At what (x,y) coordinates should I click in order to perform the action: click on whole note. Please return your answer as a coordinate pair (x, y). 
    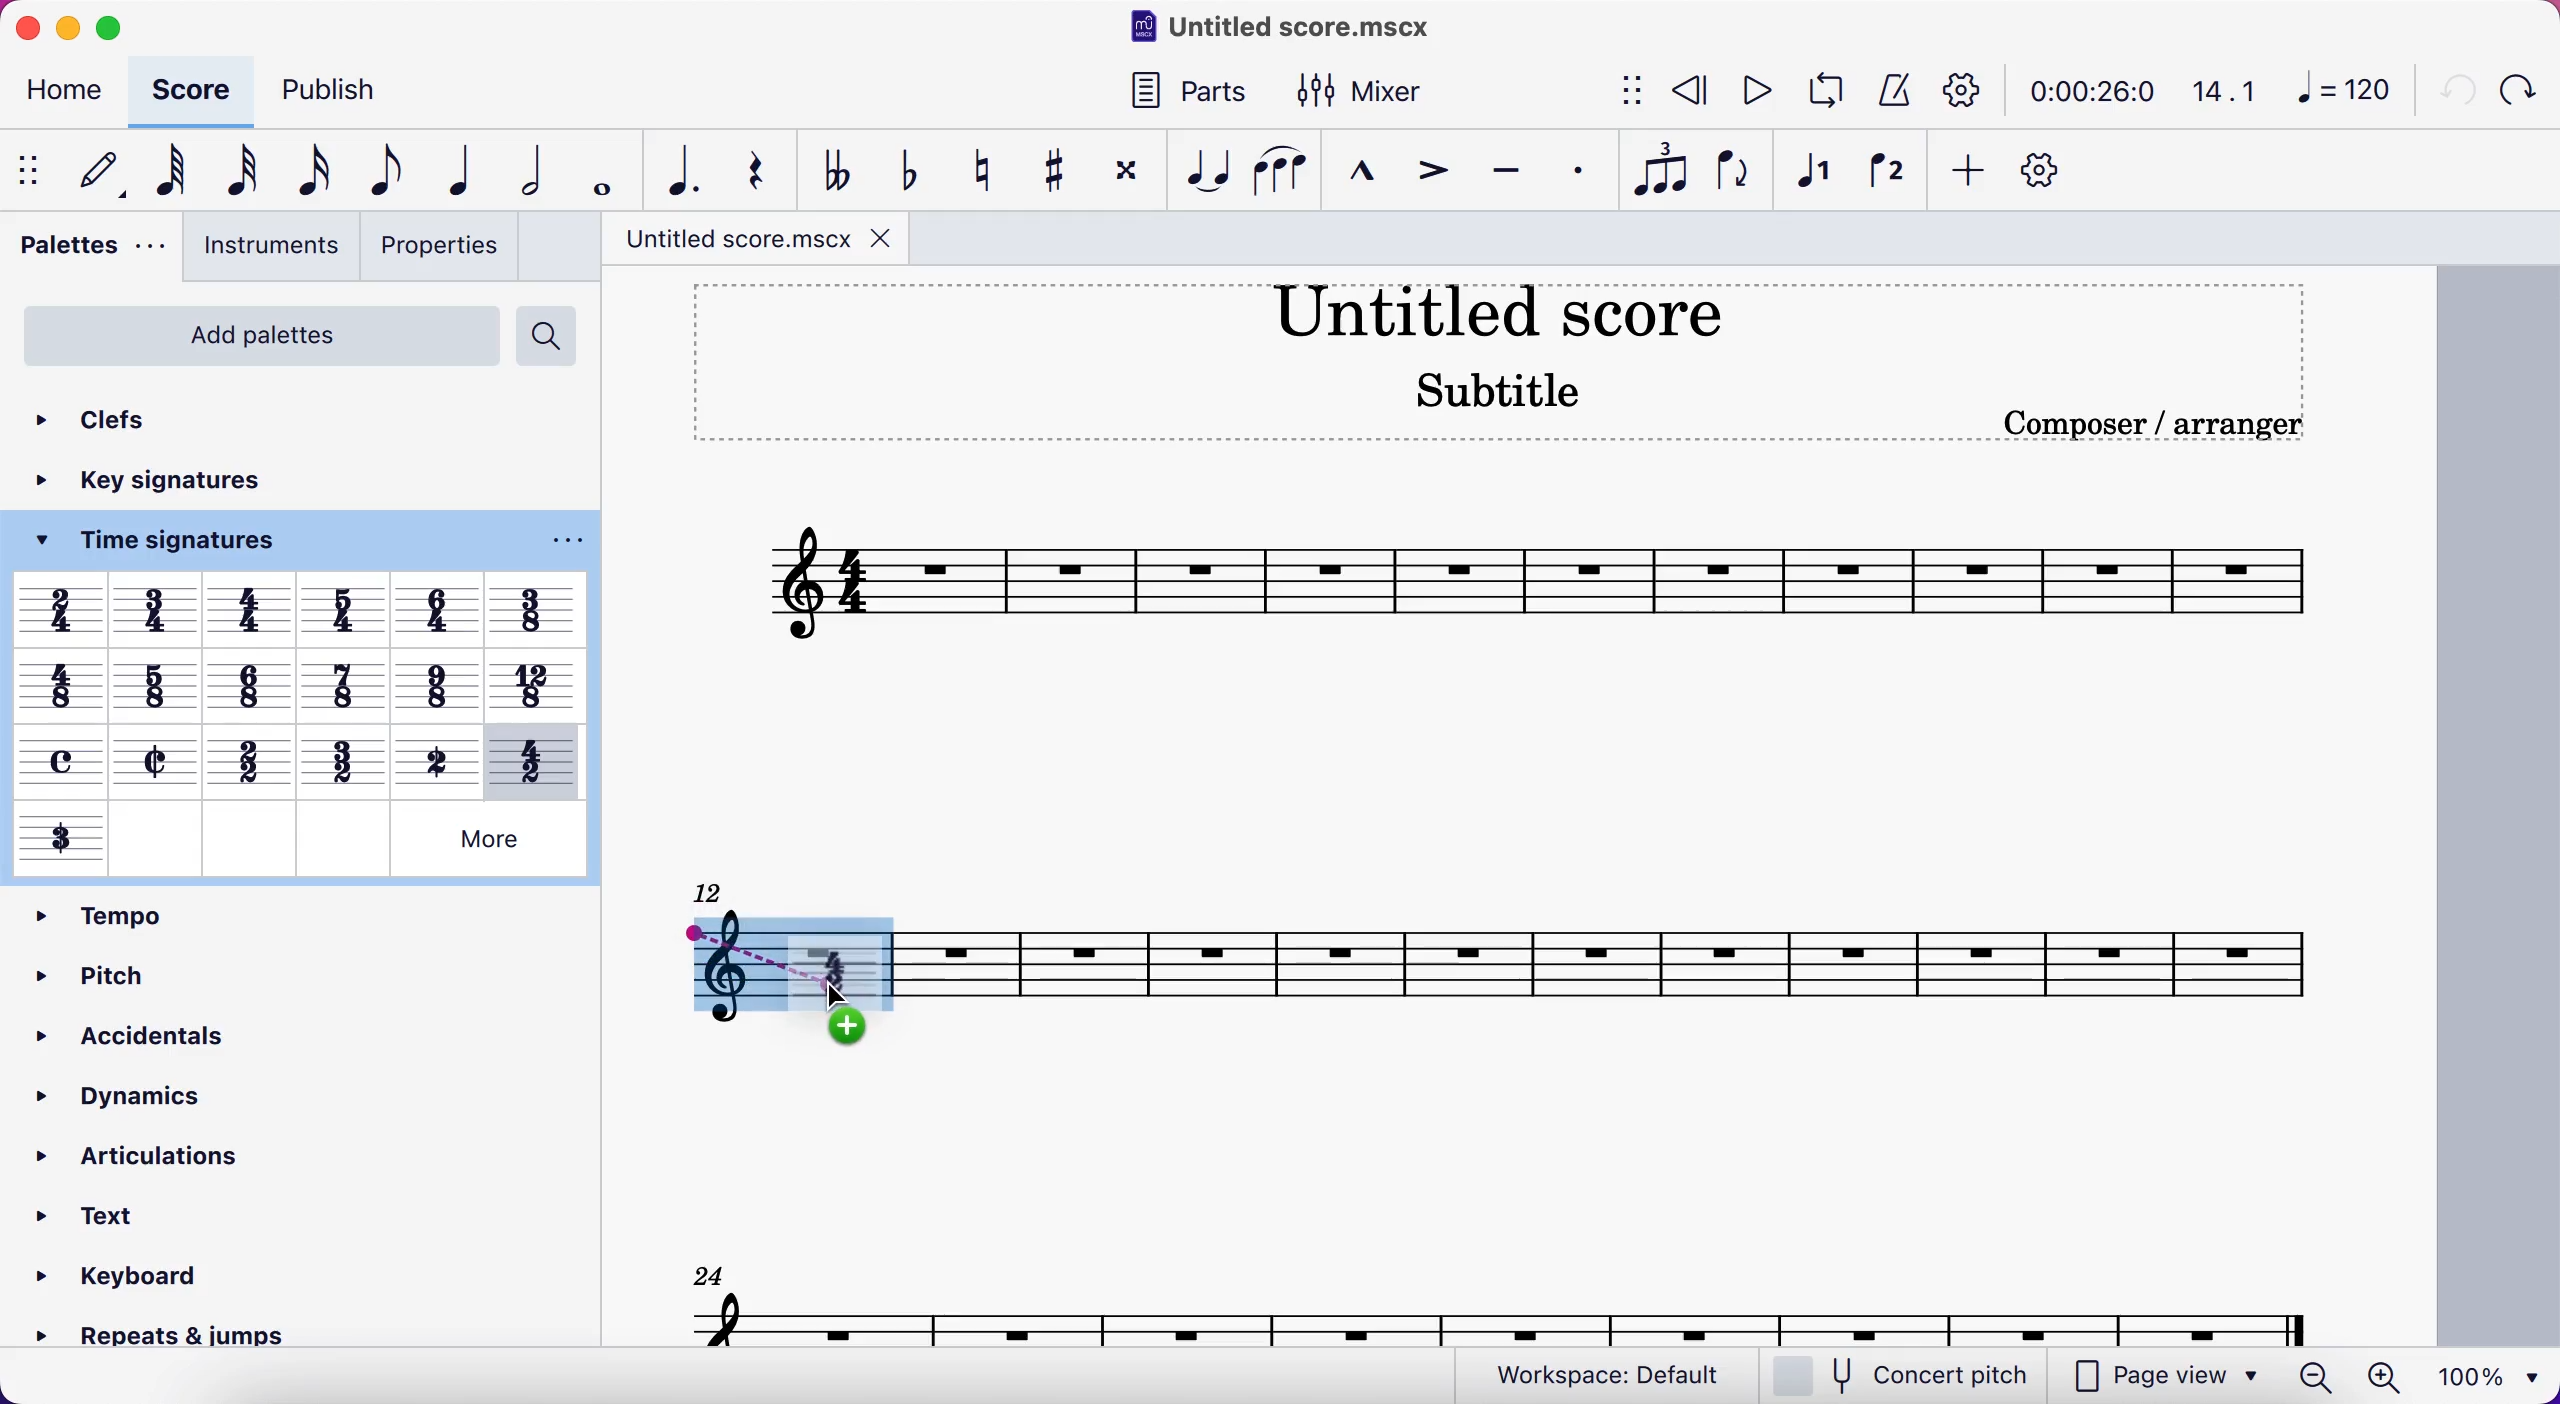
    Looking at the image, I should click on (603, 170).